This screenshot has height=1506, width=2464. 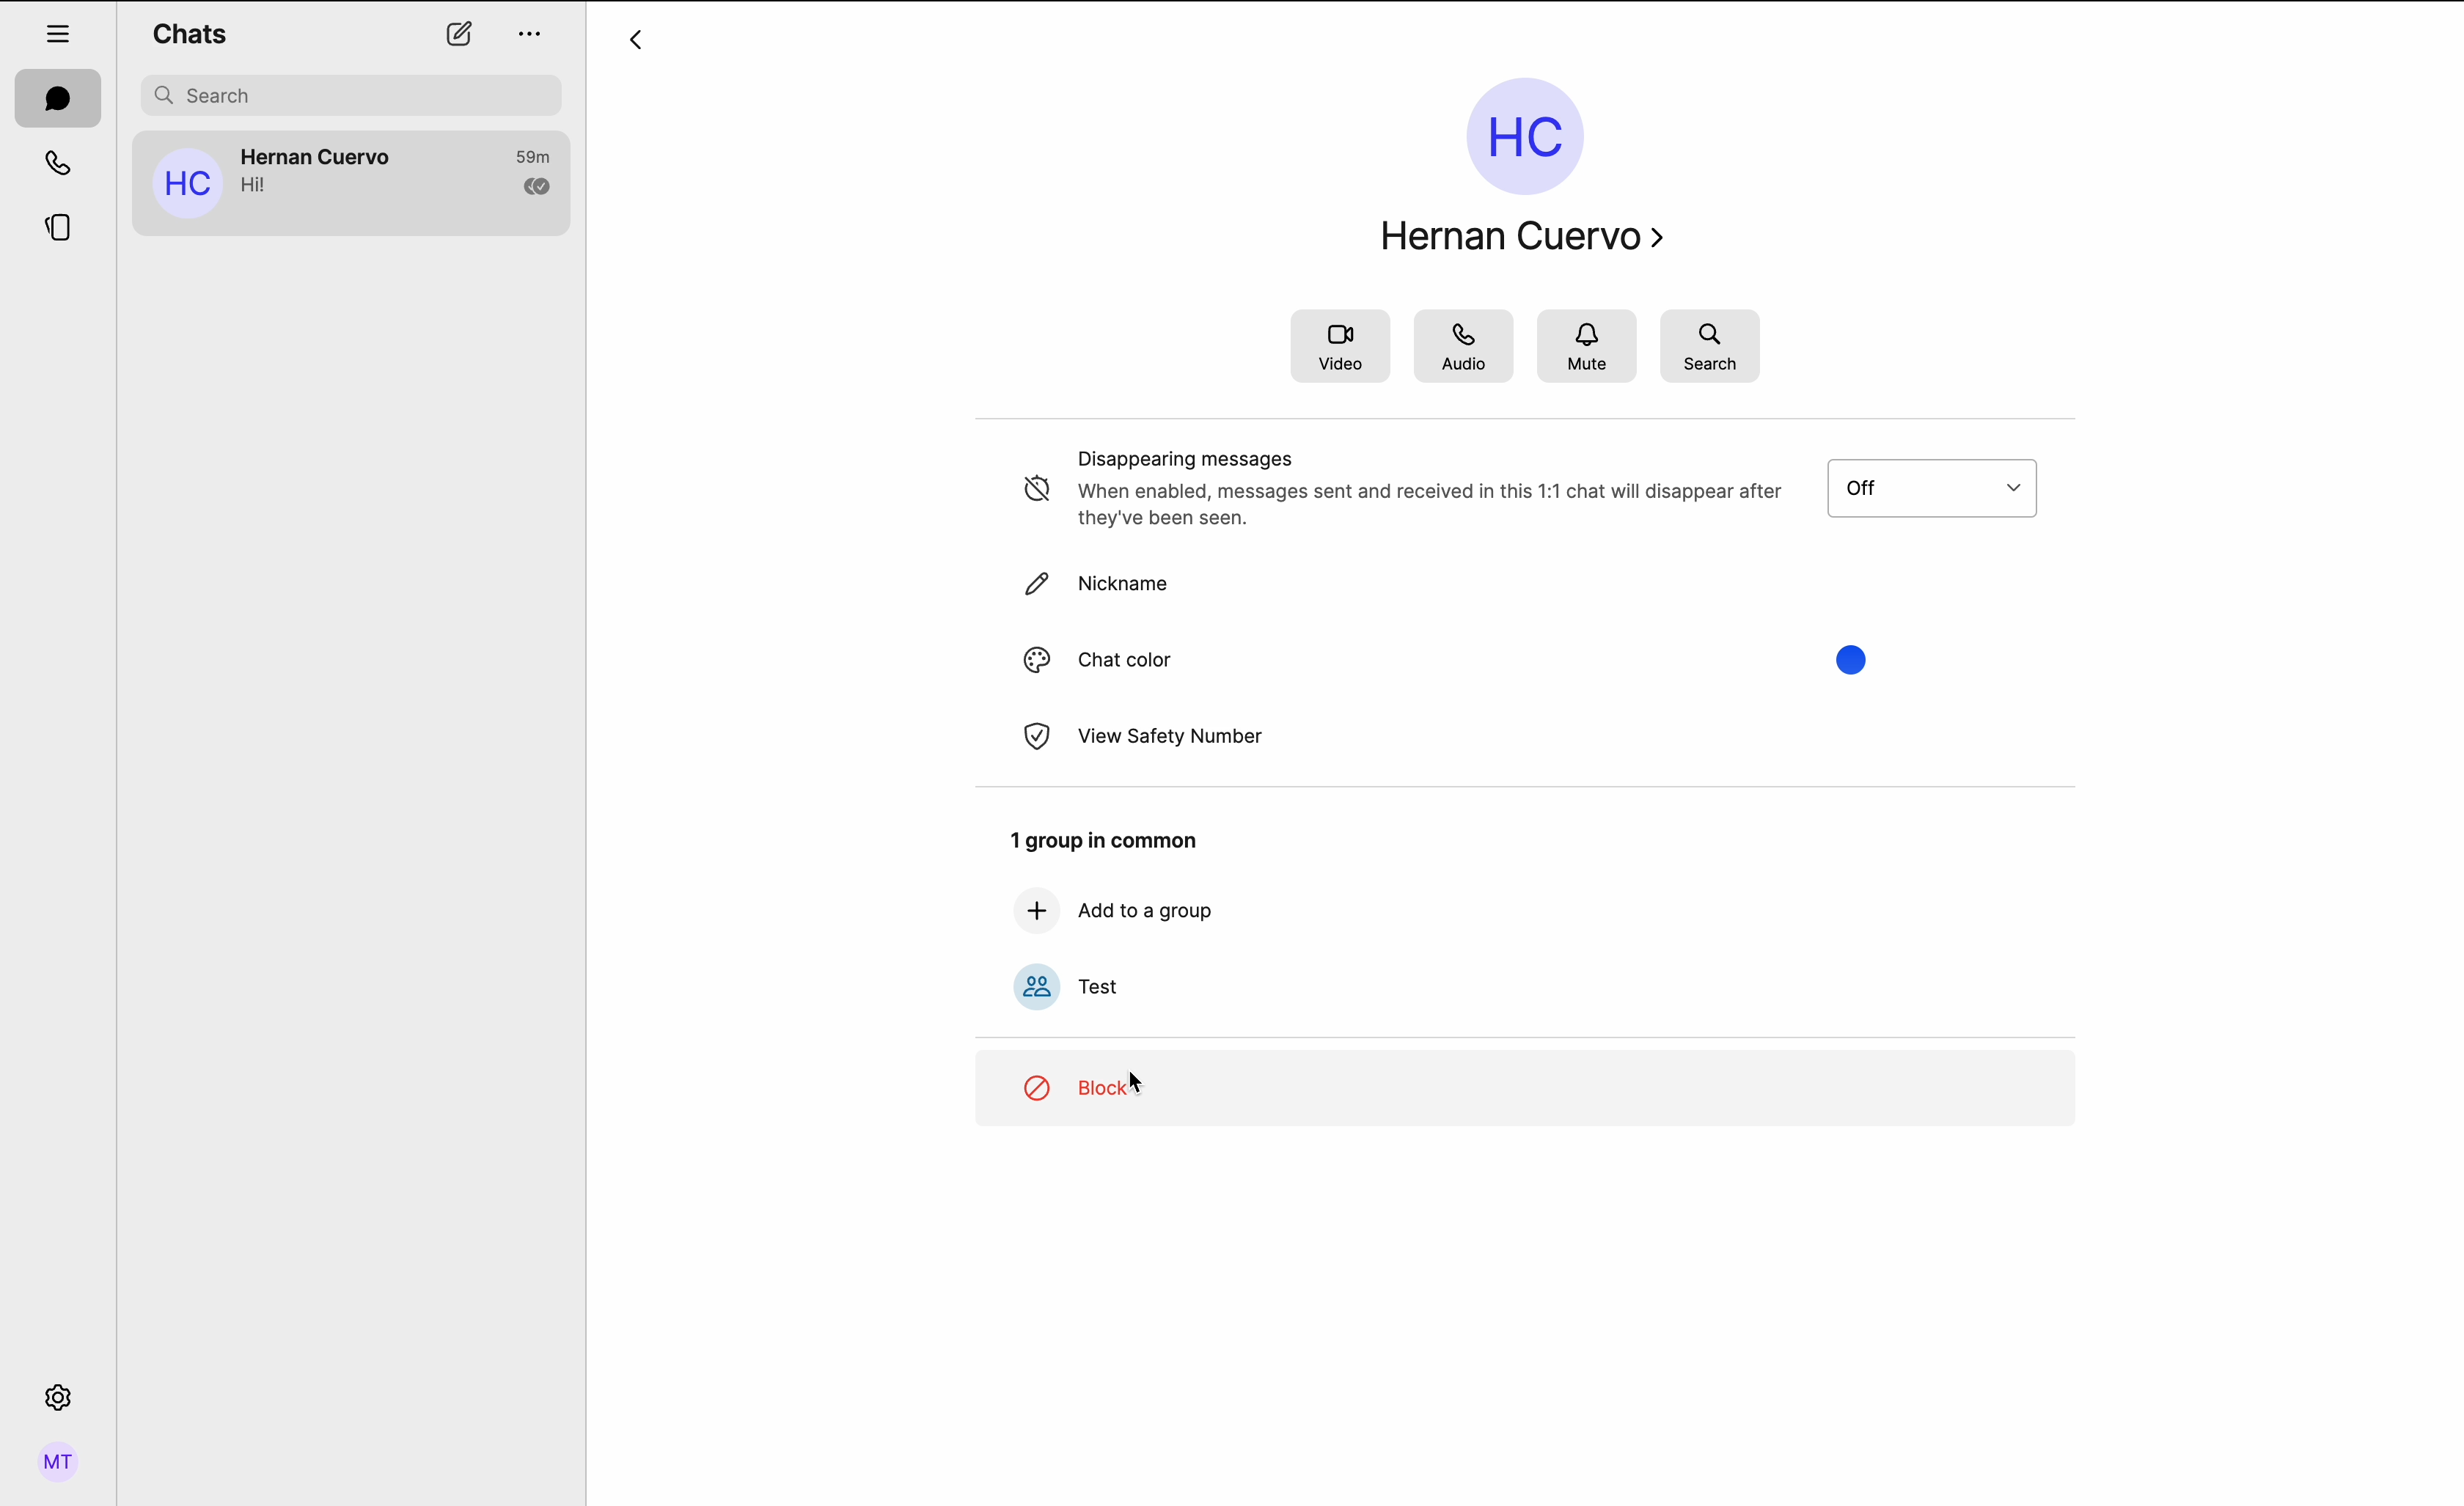 I want to click on stories, so click(x=61, y=230).